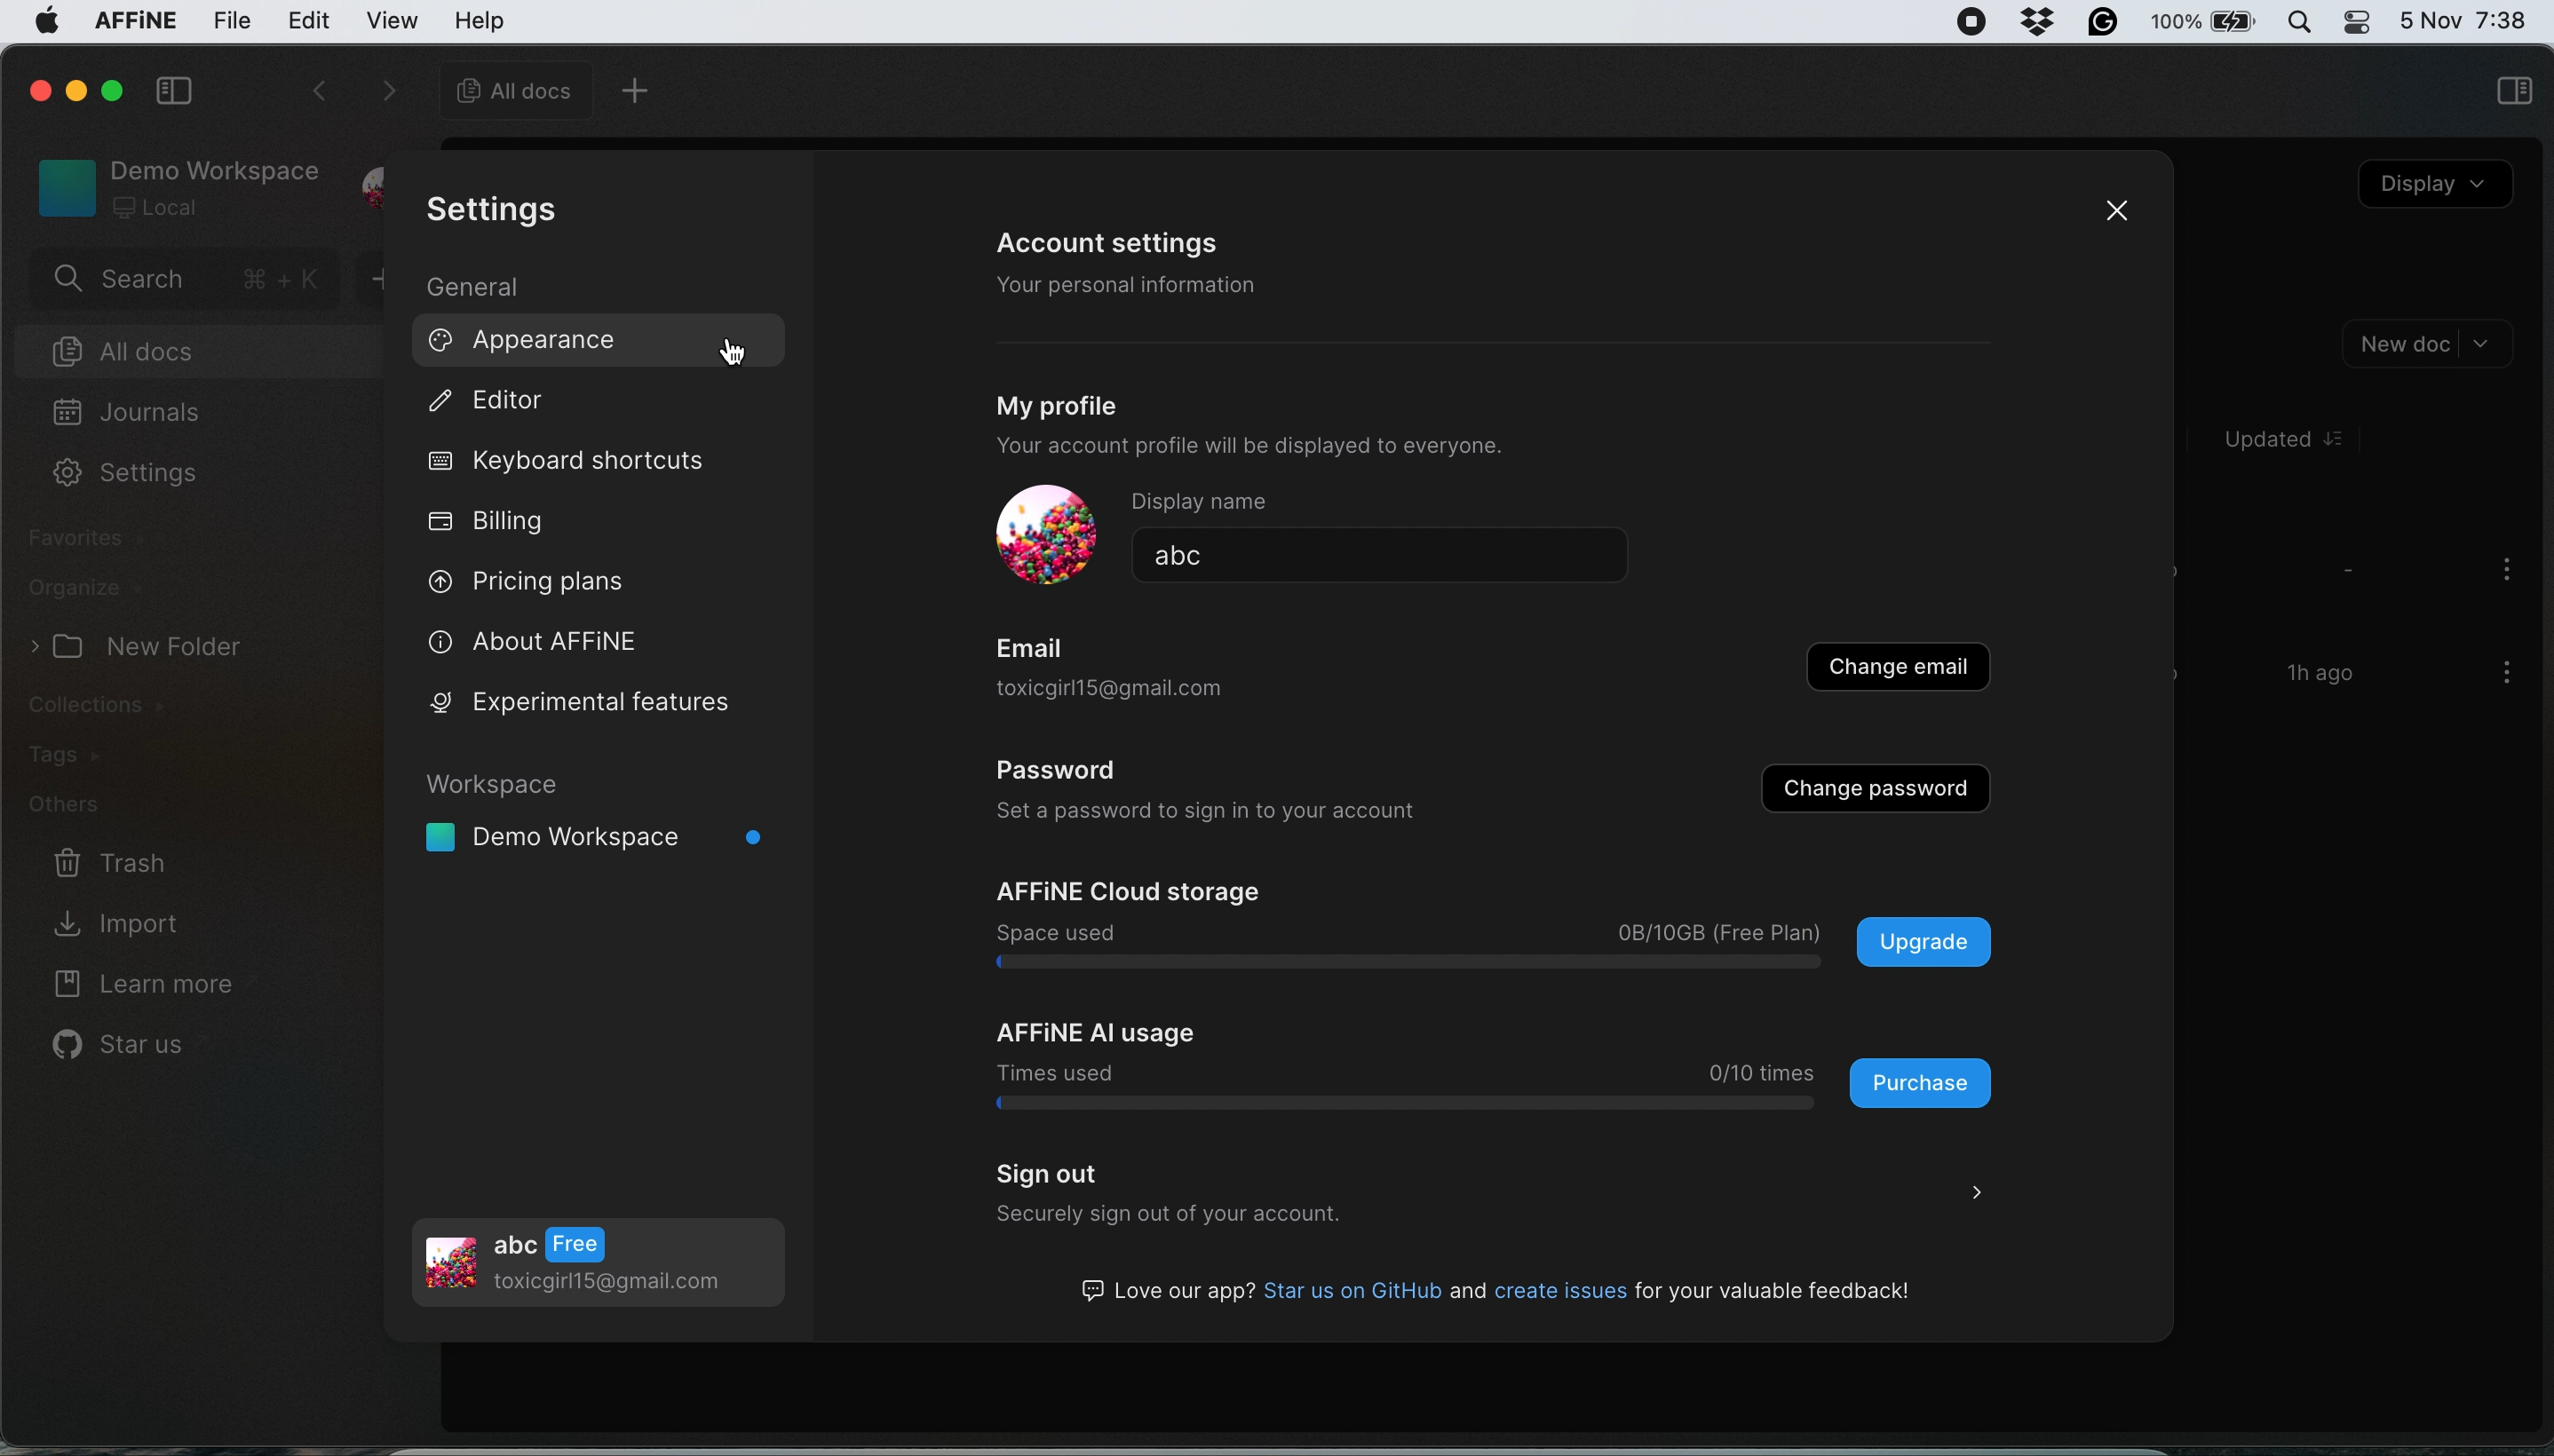 The width and height of the screenshot is (2554, 1456). What do you see at coordinates (90, 807) in the screenshot?
I see `others` at bounding box center [90, 807].